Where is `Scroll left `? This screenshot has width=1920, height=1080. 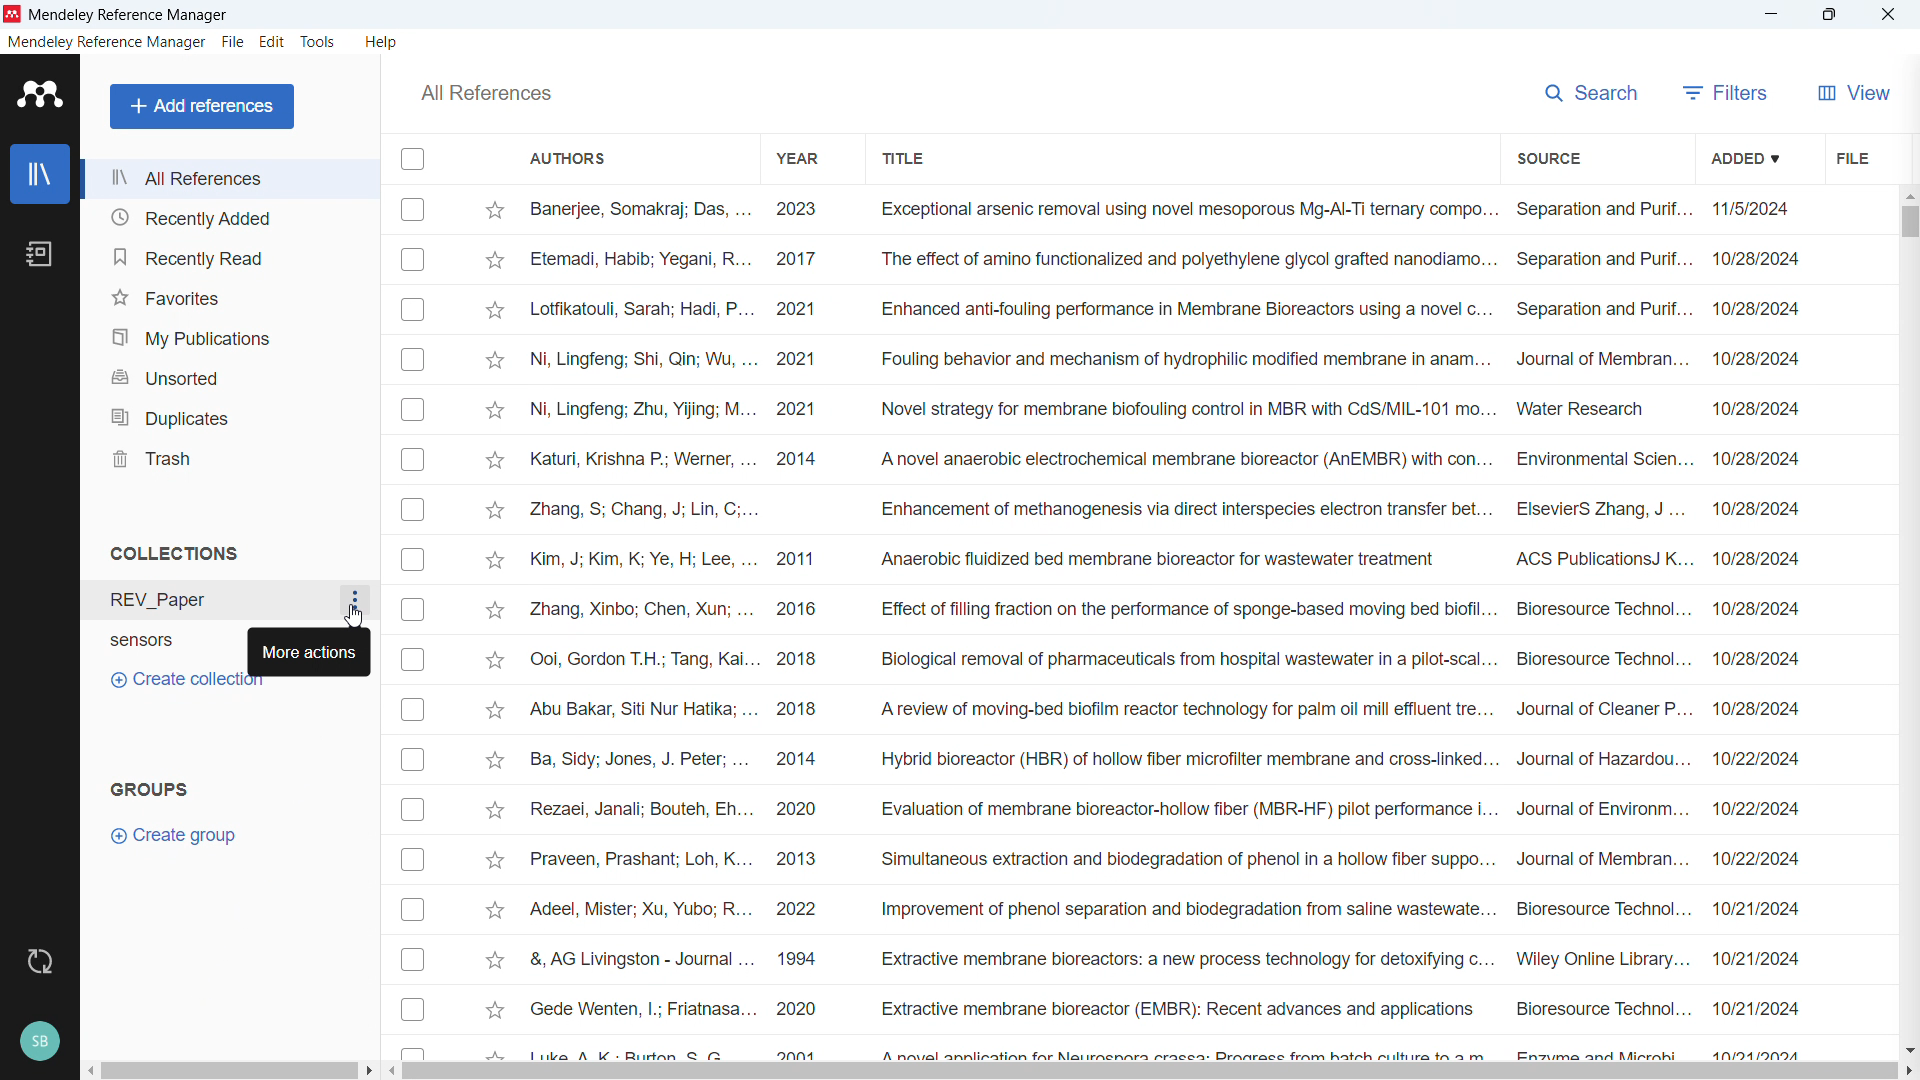 Scroll left  is located at coordinates (395, 1071).